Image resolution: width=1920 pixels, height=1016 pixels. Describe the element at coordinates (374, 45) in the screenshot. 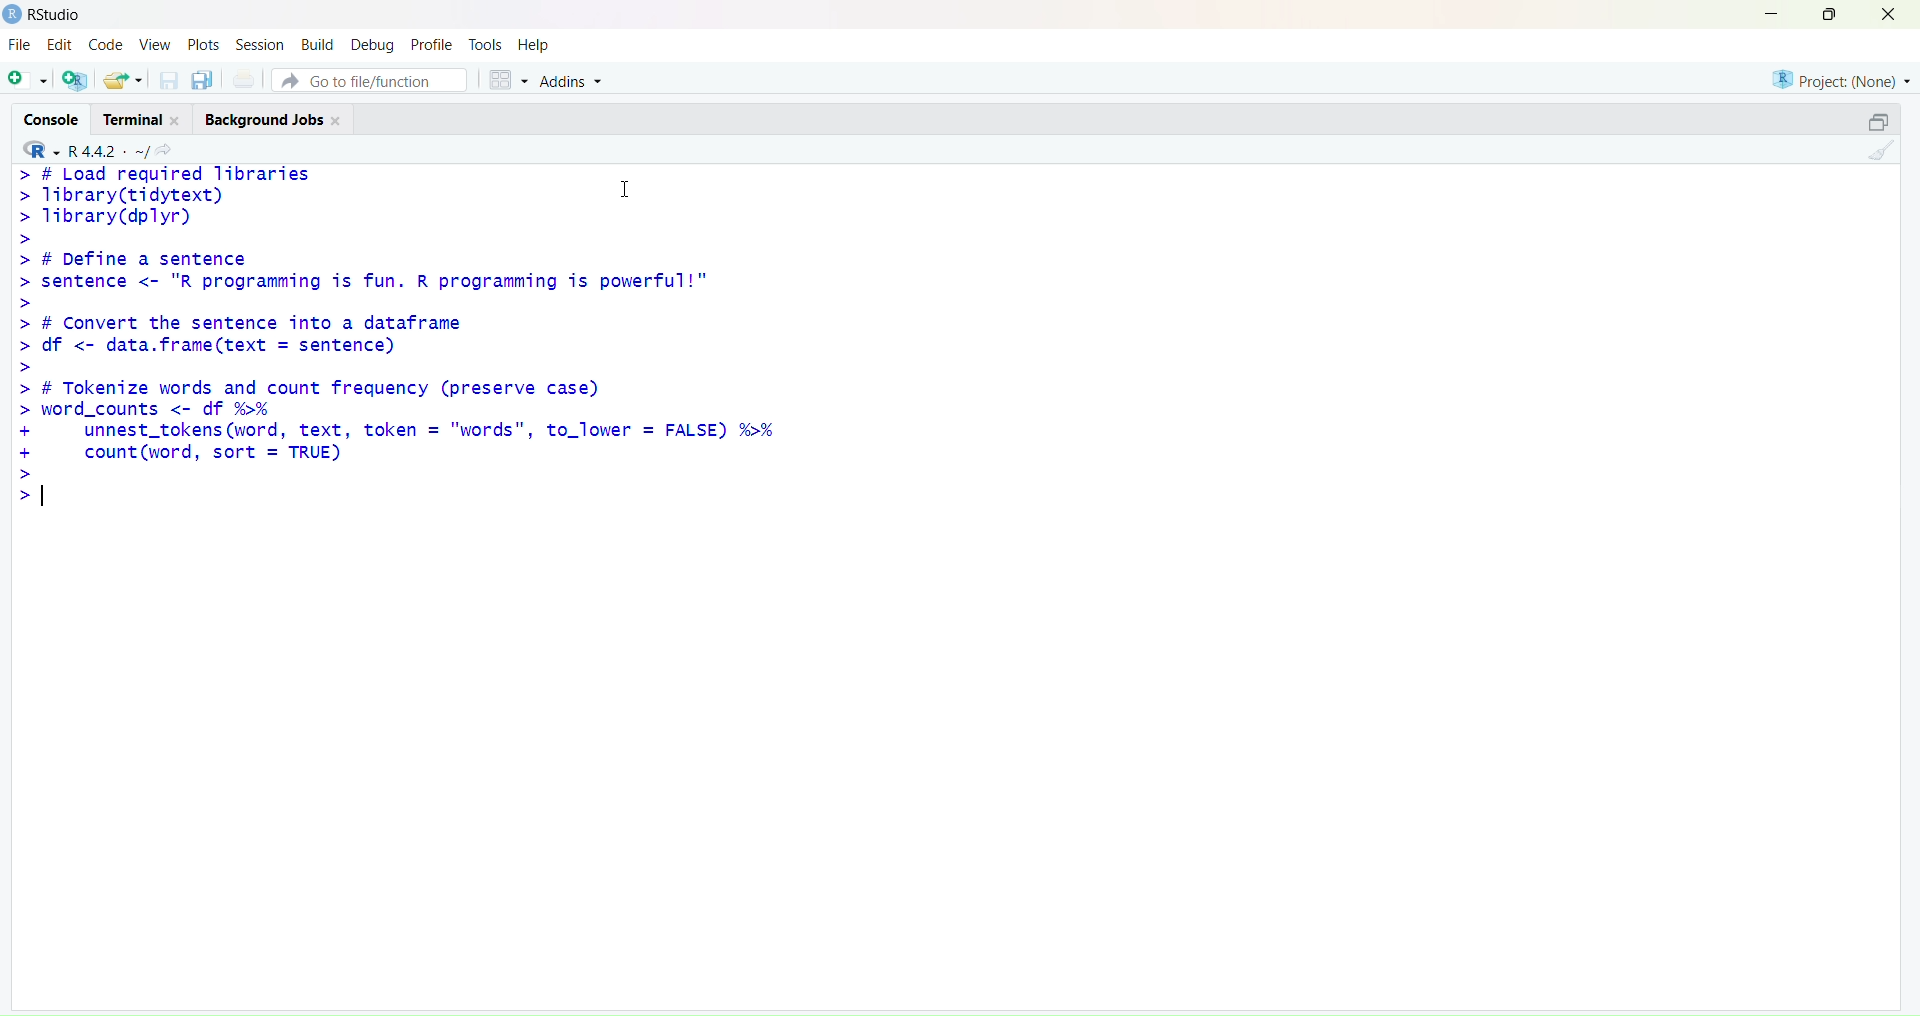

I see `debug` at that location.